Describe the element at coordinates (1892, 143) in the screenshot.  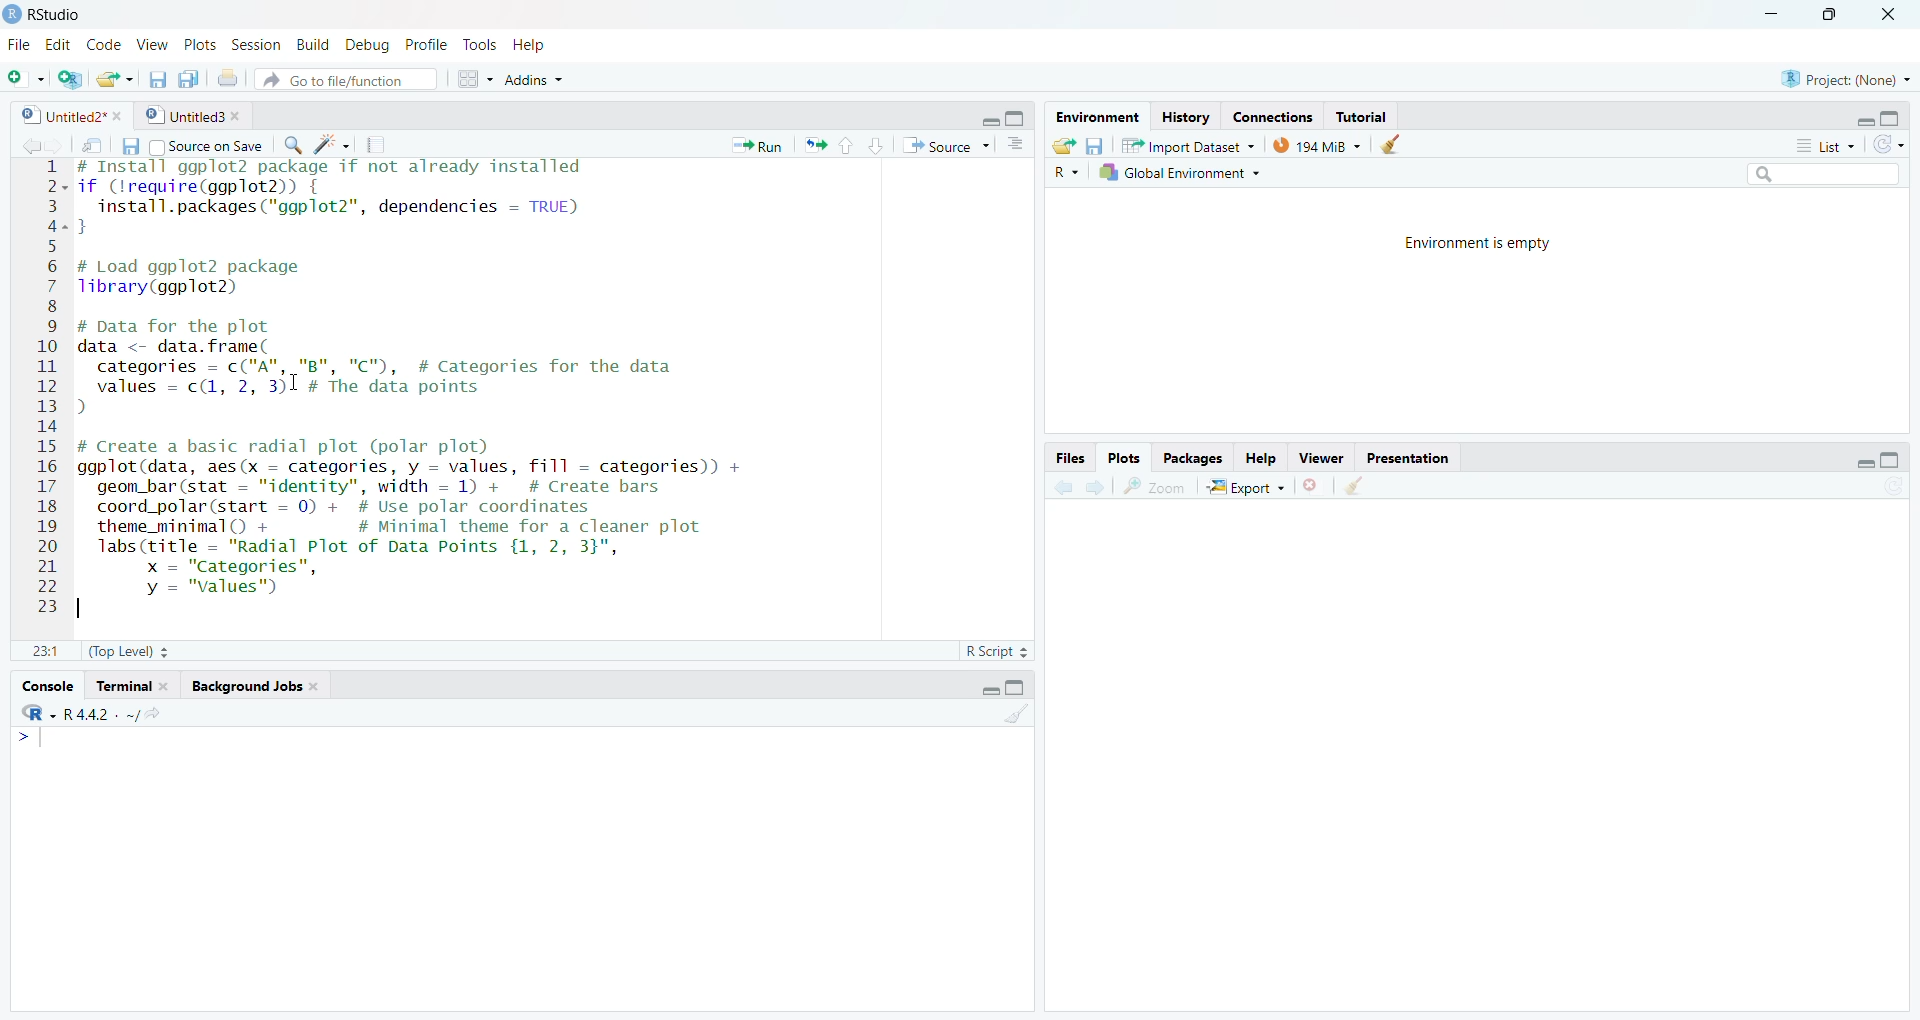
I see `Refresh theme` at that location.